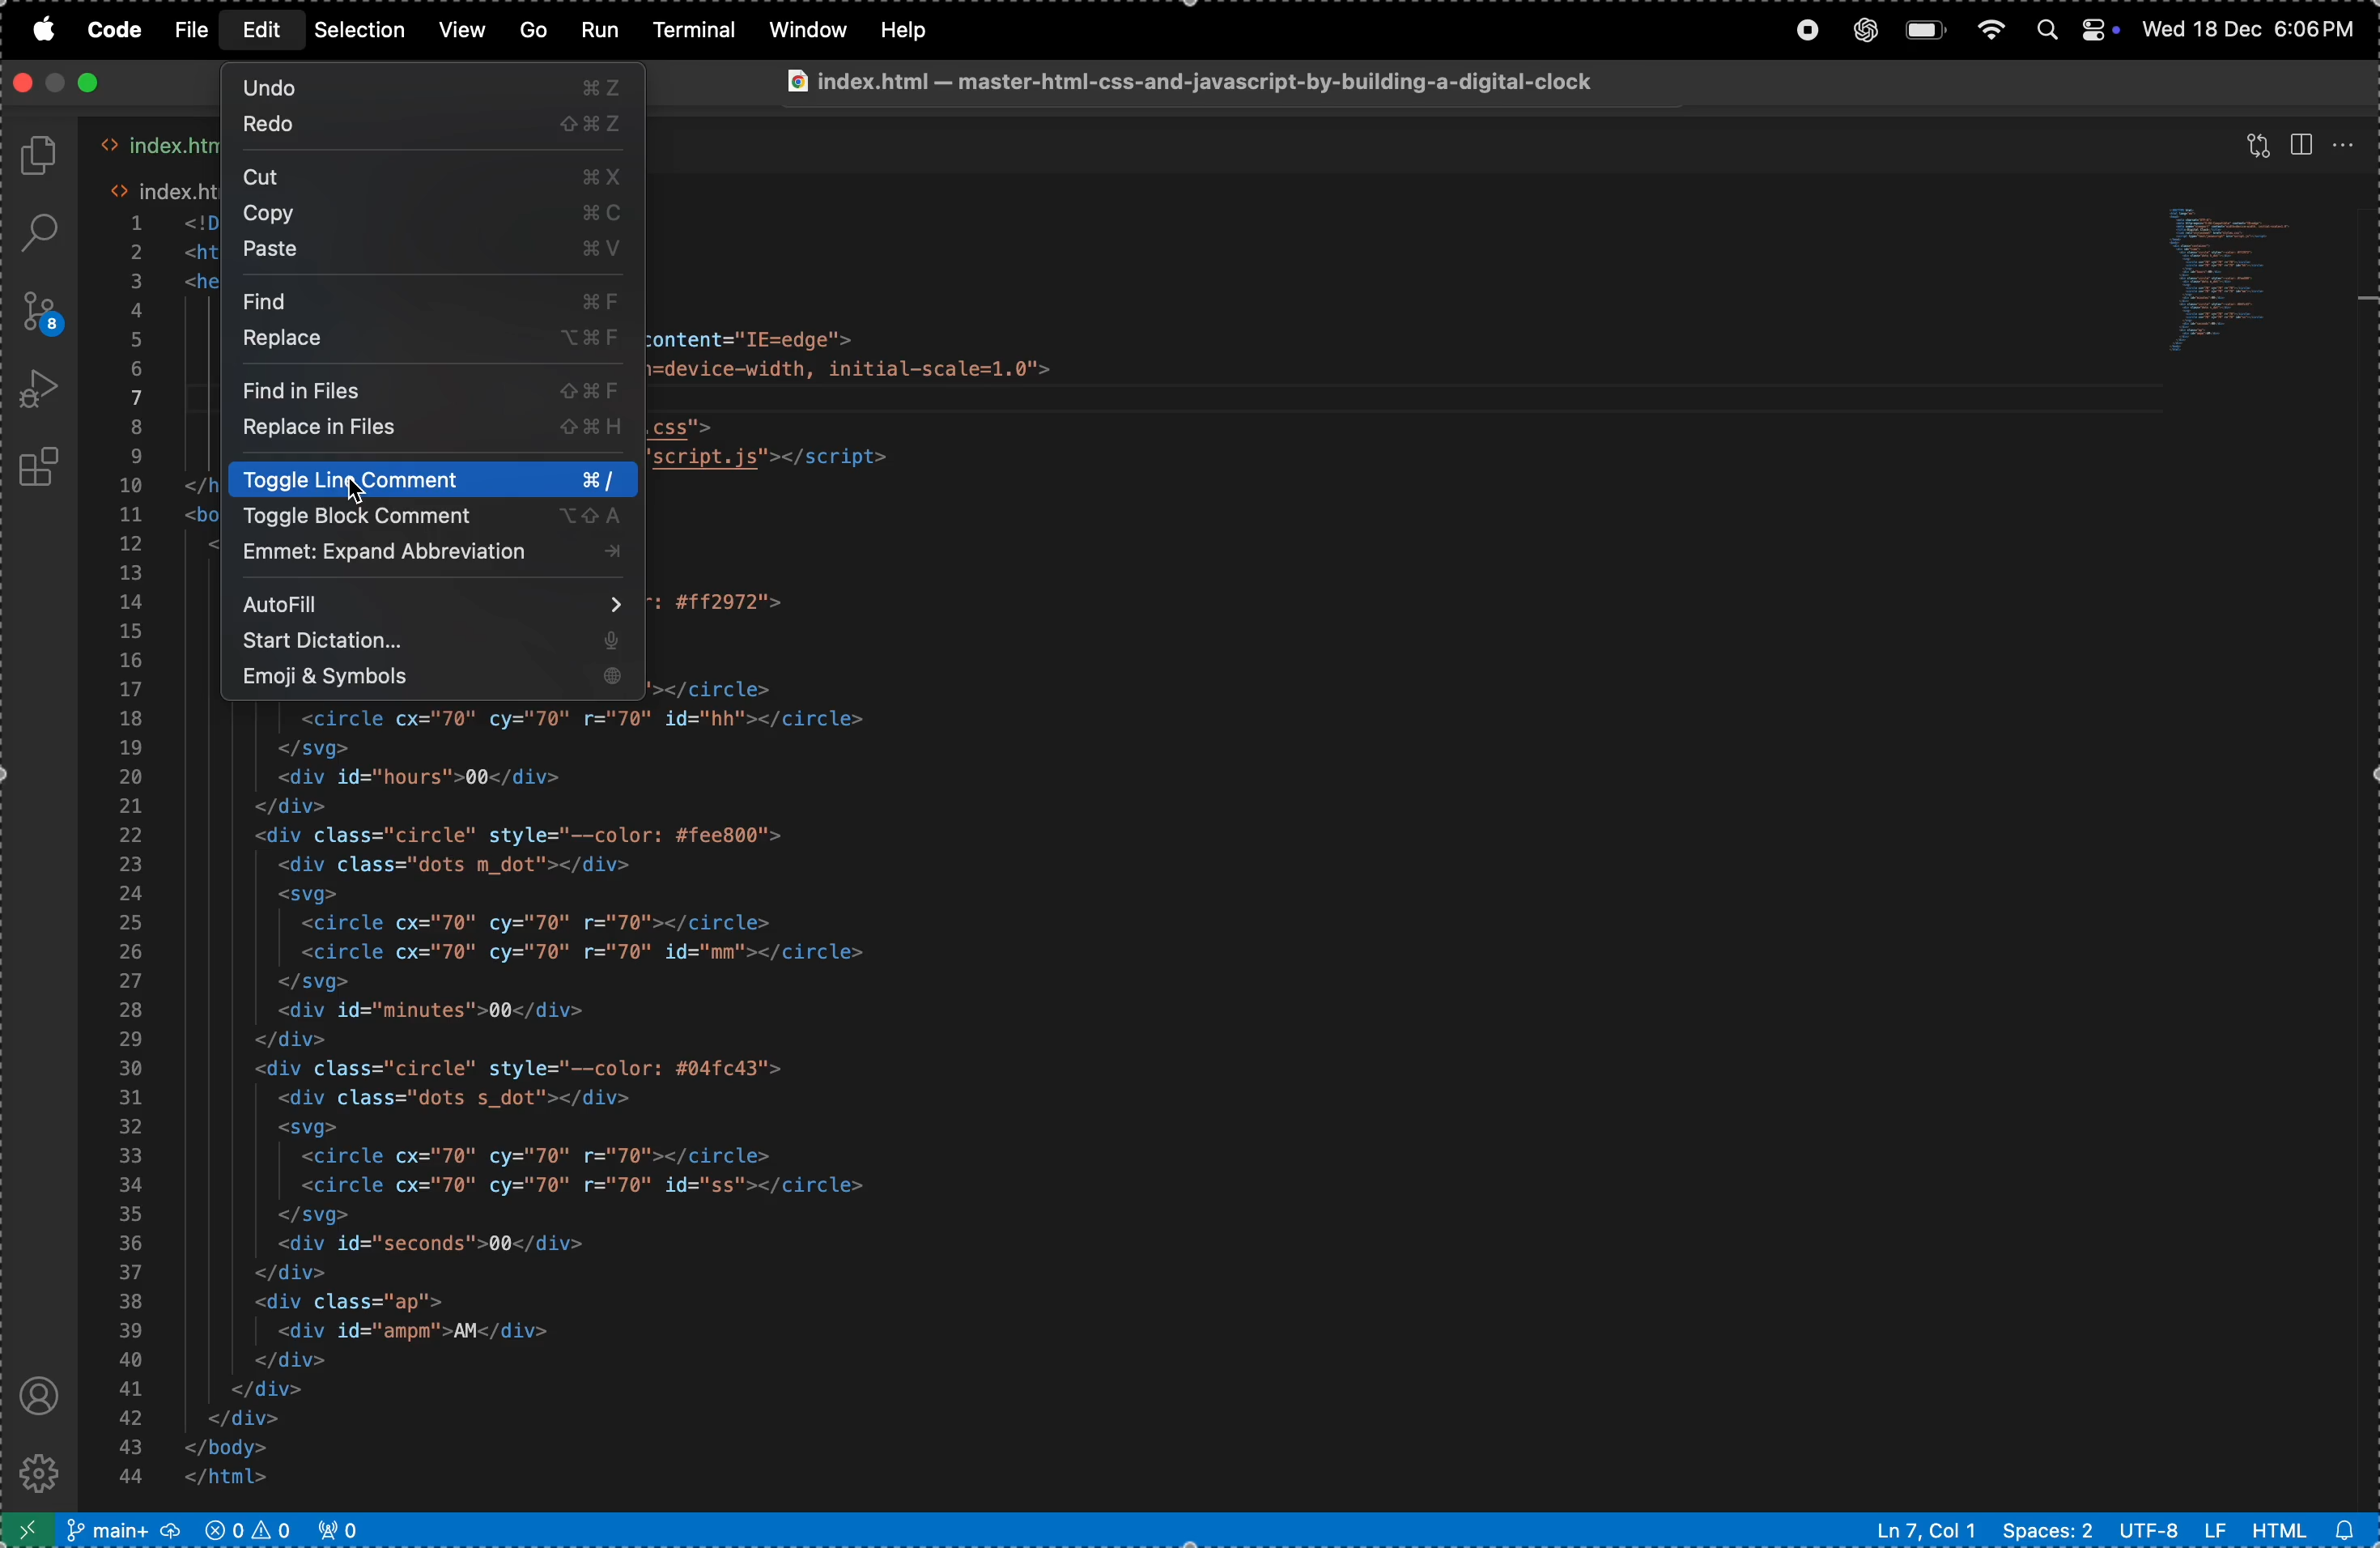 The height and width of the screenshot is (1548, 2380). What do you see at coordinates (2073, 31) in the screenshot?
I see `apple widgets` at bounding box center [2073, 31].